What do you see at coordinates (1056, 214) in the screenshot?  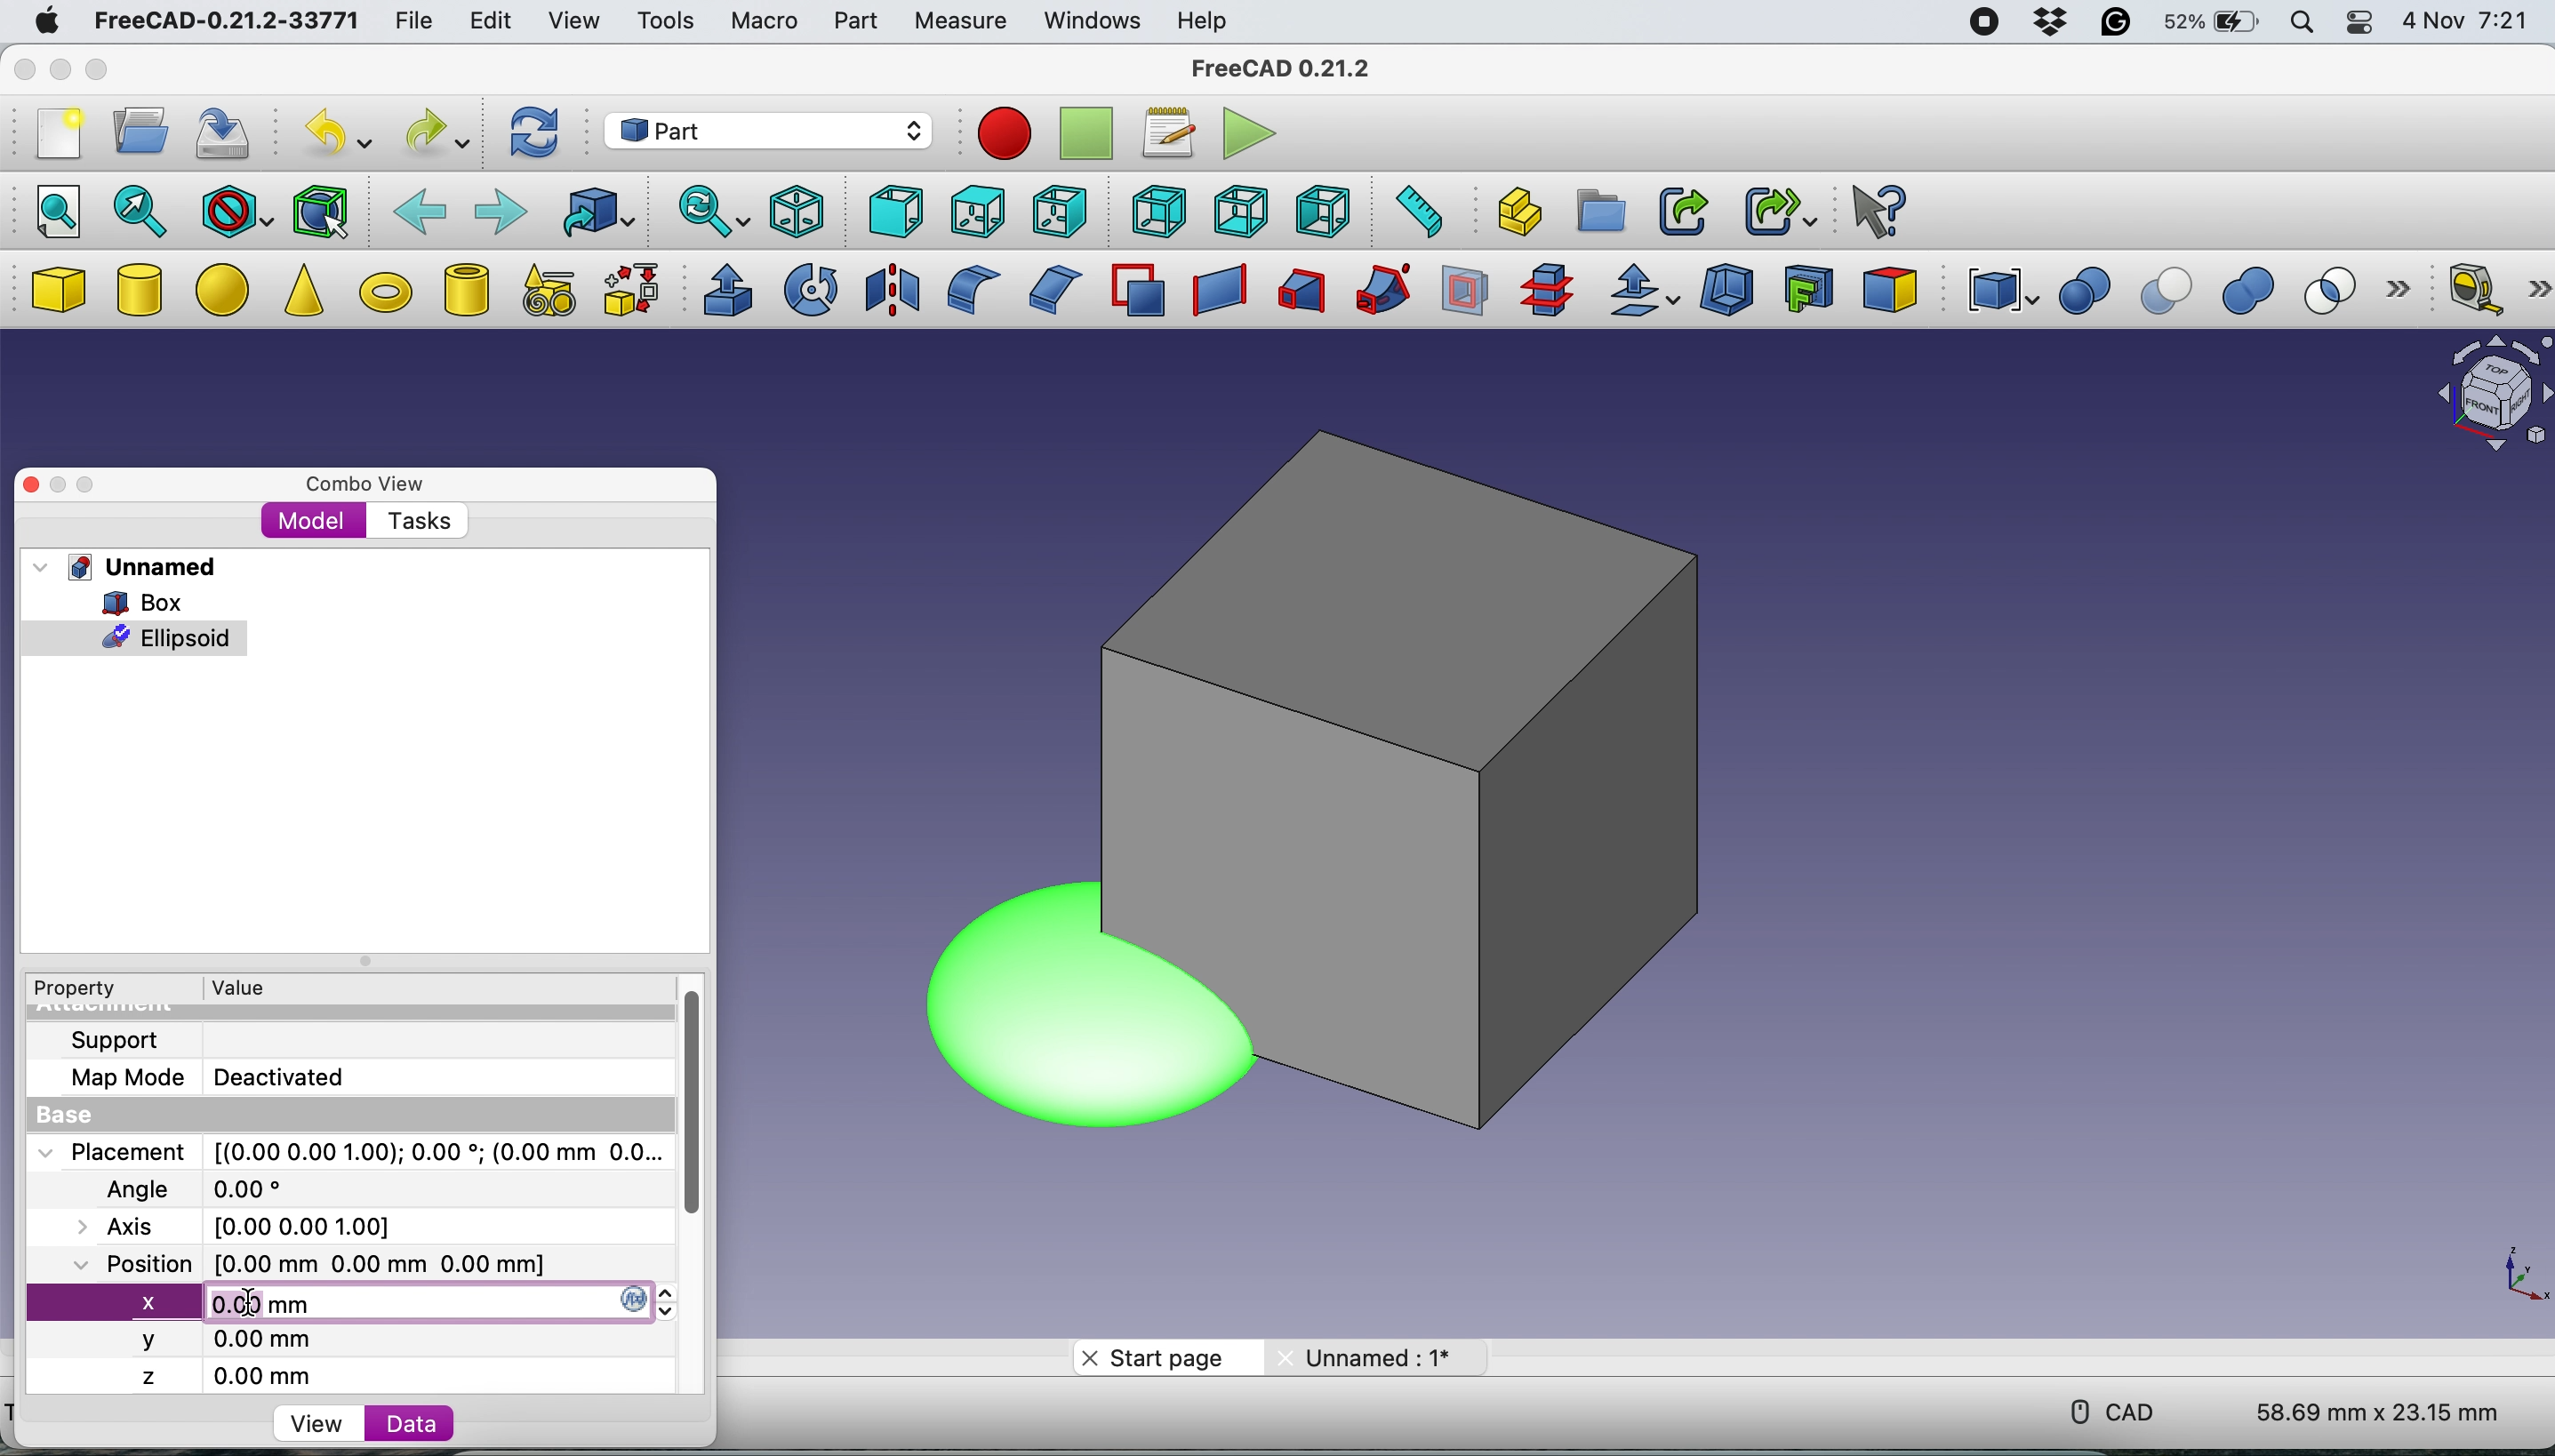 I see `right` at bounding box center [1056, 214].